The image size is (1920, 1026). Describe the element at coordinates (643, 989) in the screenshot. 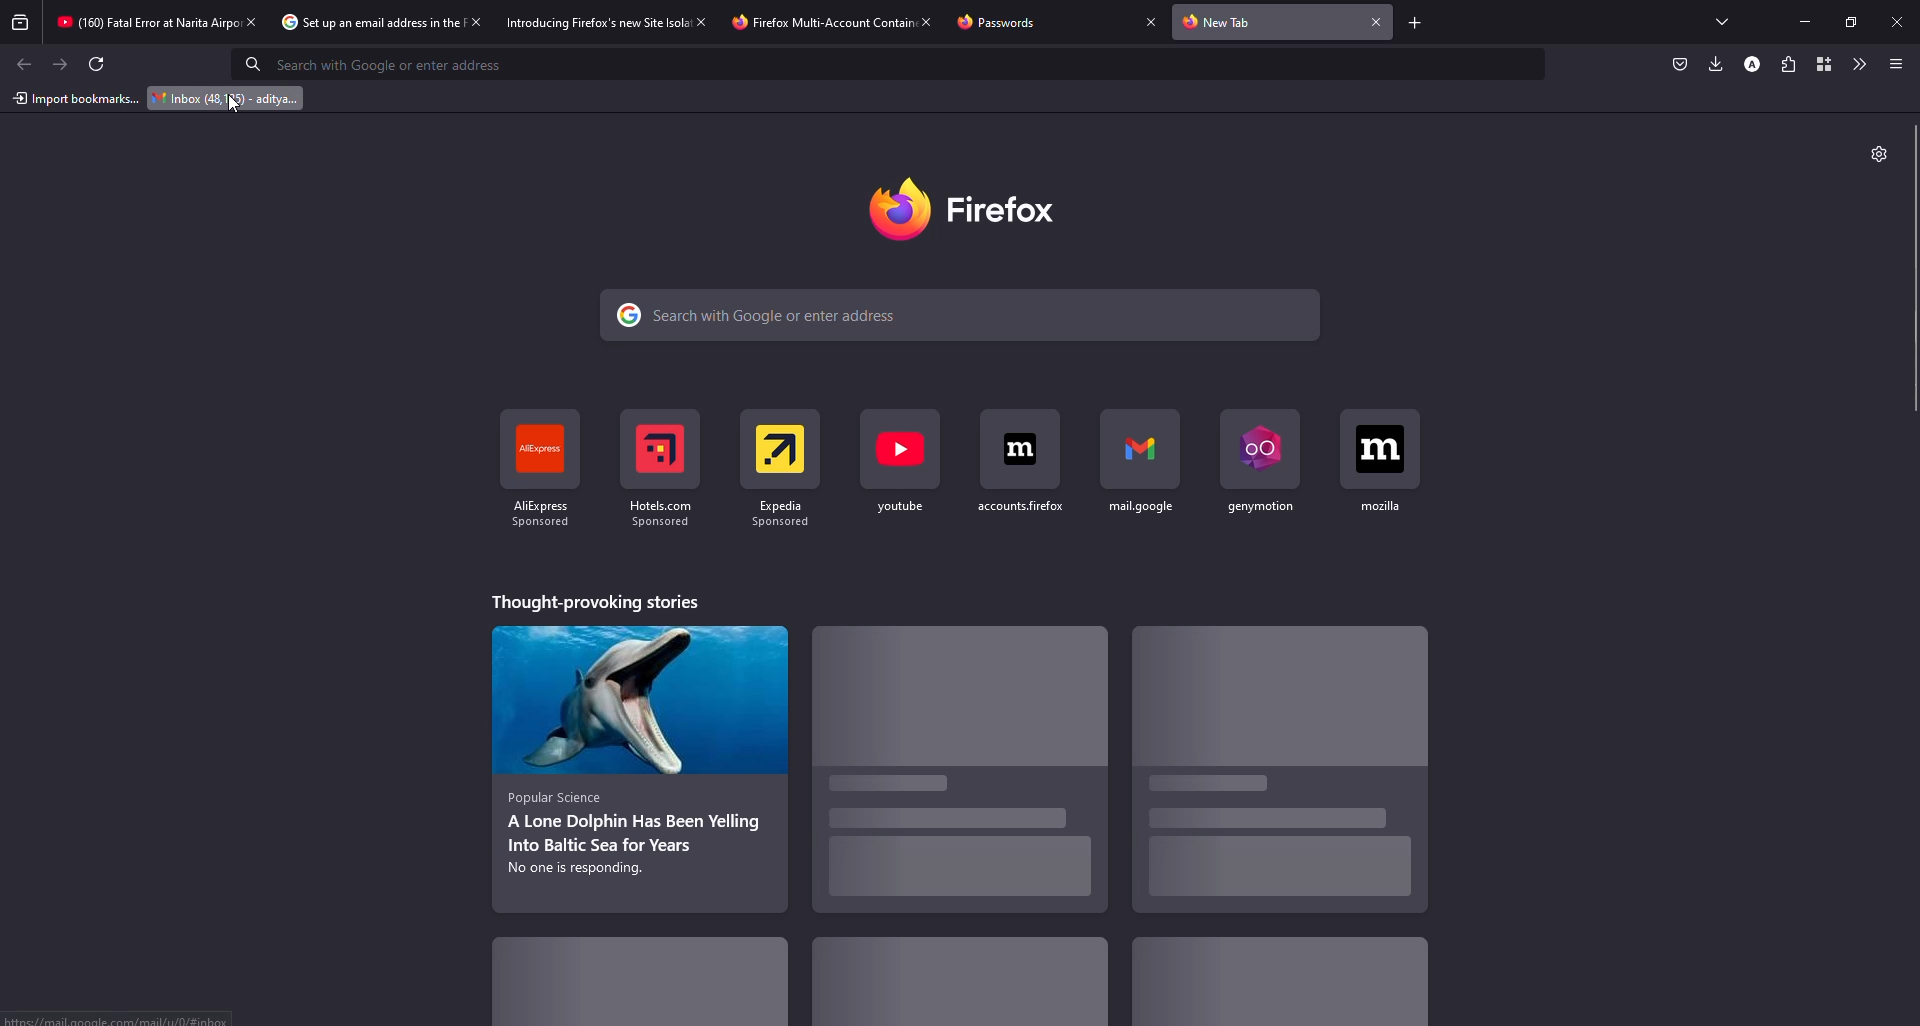

I see `stories` at that location.